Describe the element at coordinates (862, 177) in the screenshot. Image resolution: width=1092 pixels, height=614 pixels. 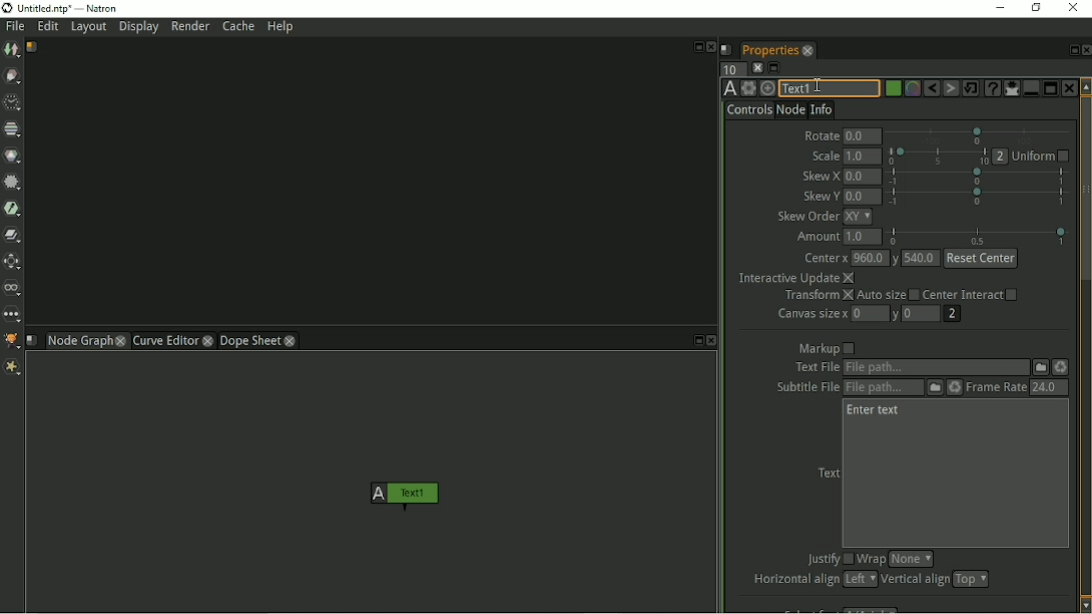
I see `0.0` at that location.